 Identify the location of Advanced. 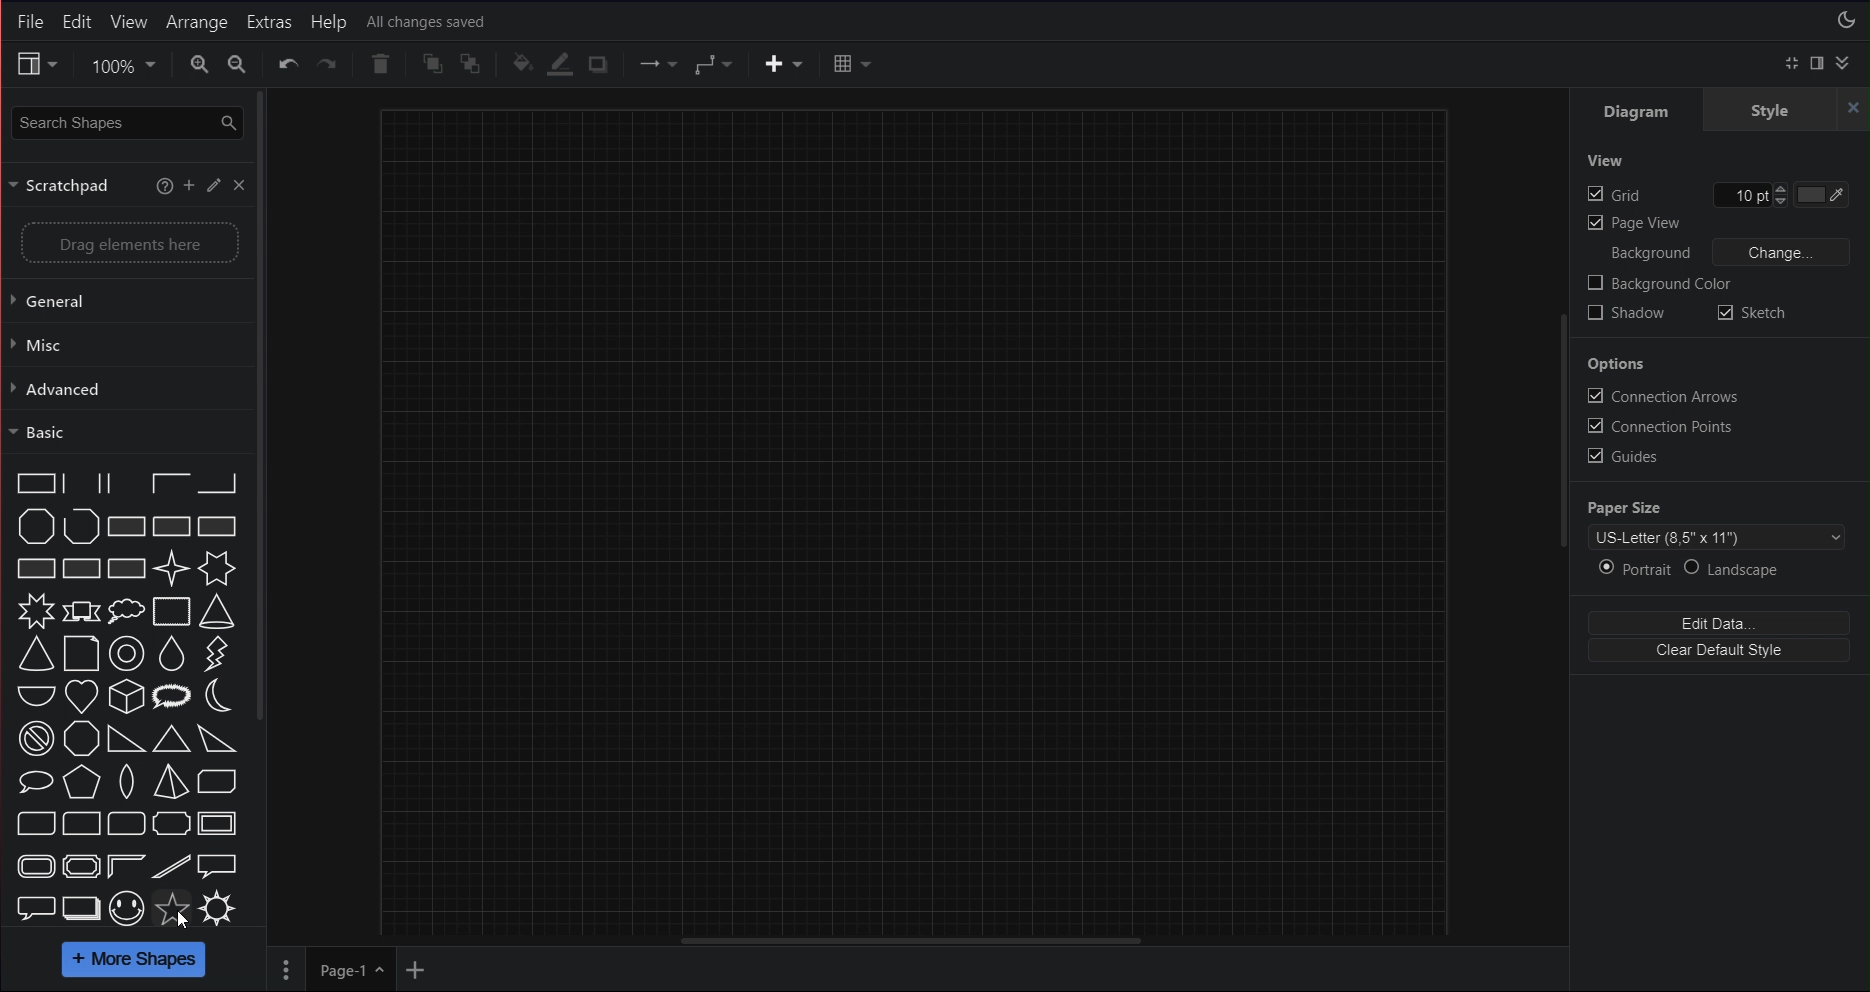
(123, 387).